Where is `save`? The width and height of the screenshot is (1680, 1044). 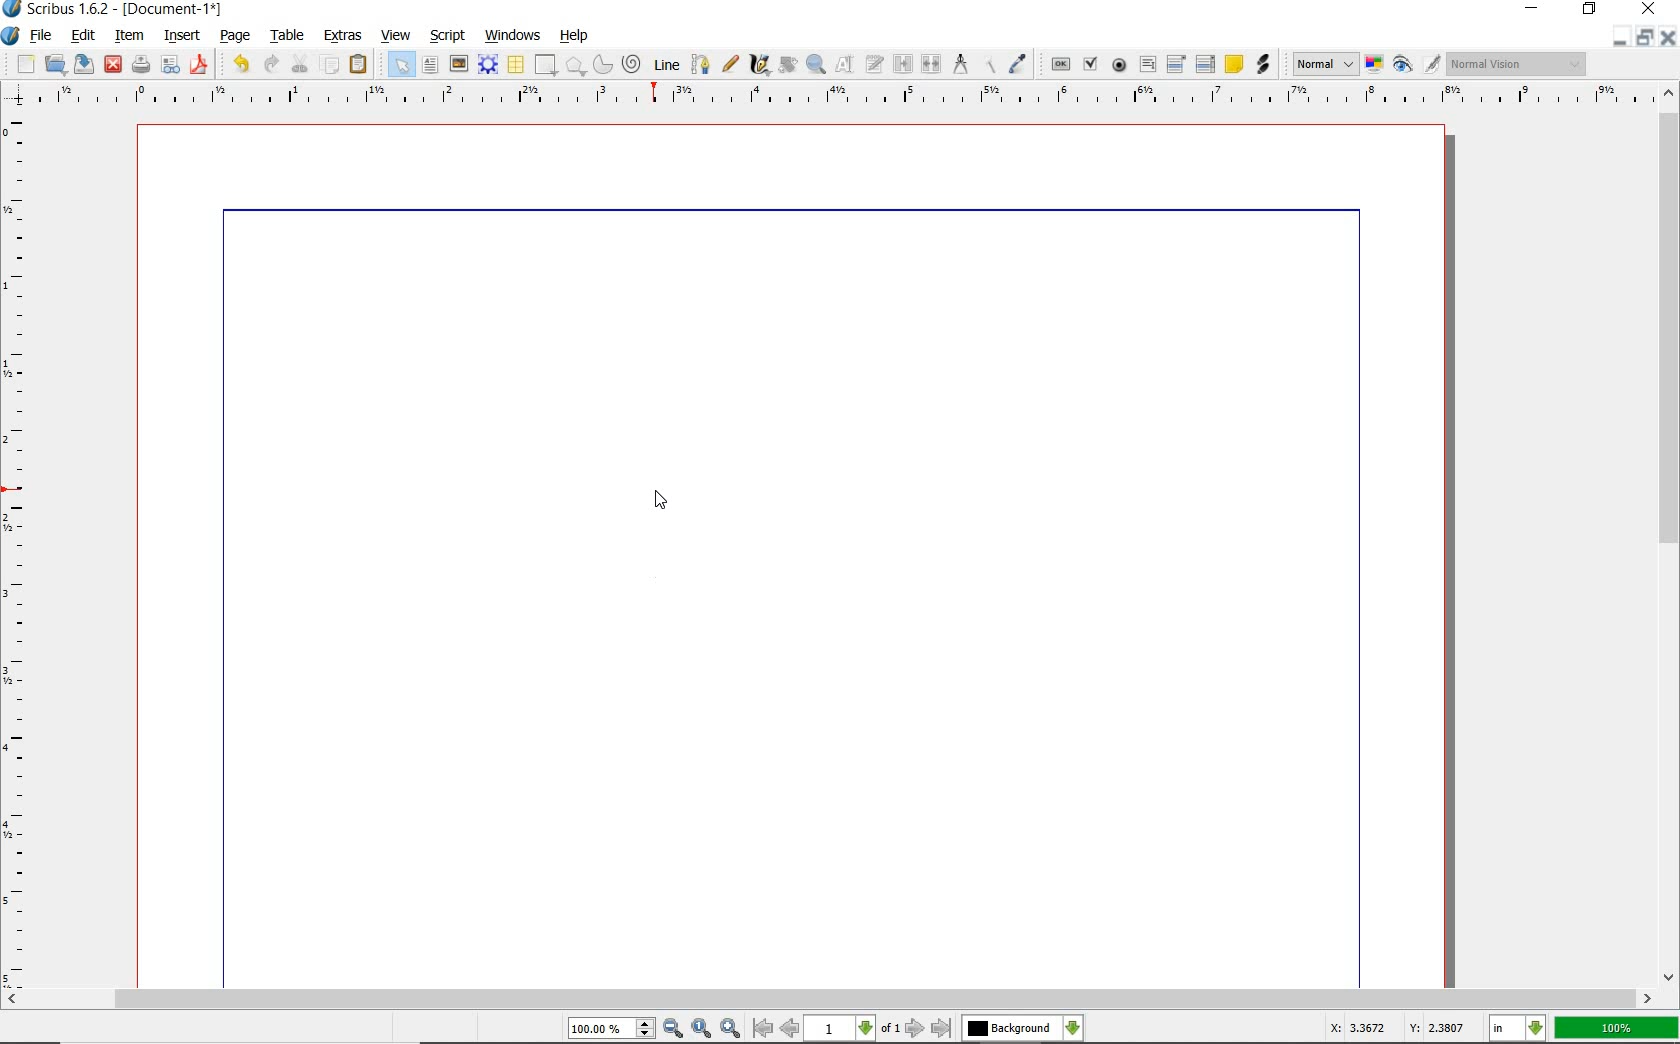
save is located at coordinates (86, 63).